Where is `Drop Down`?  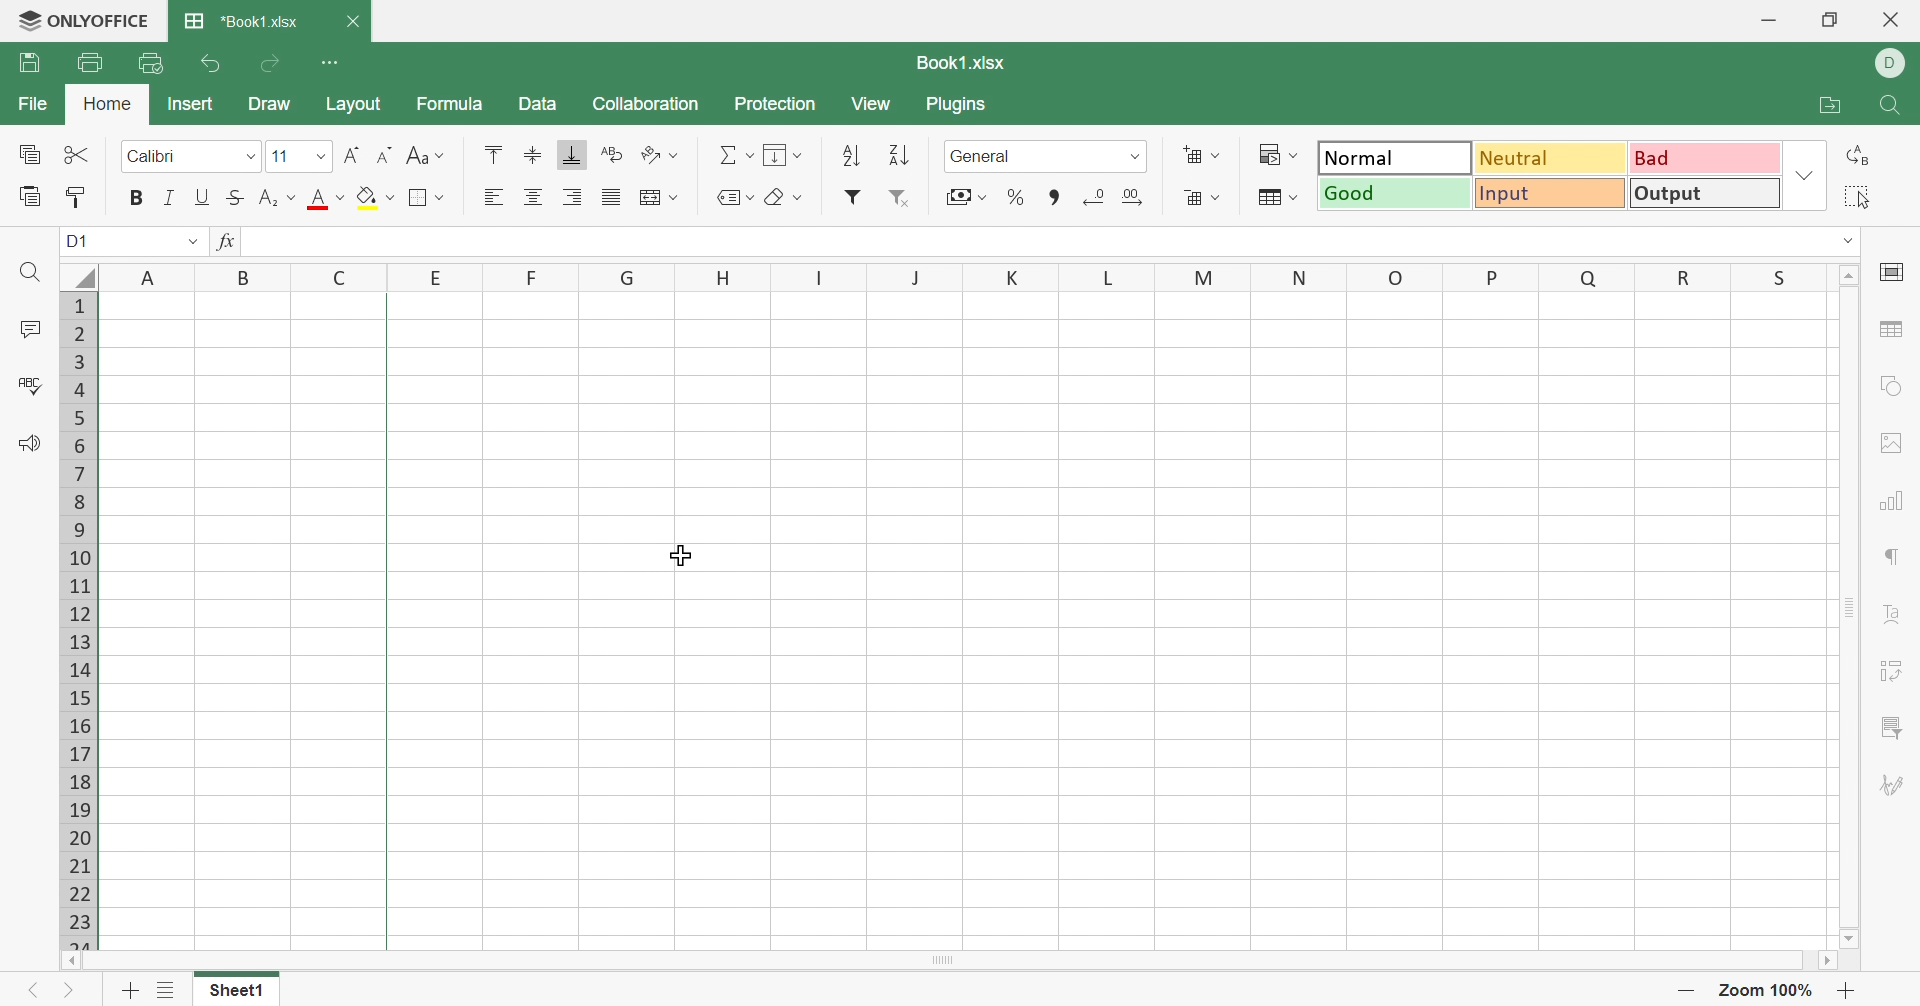
Drop Down is located at coordinates (292, 195).